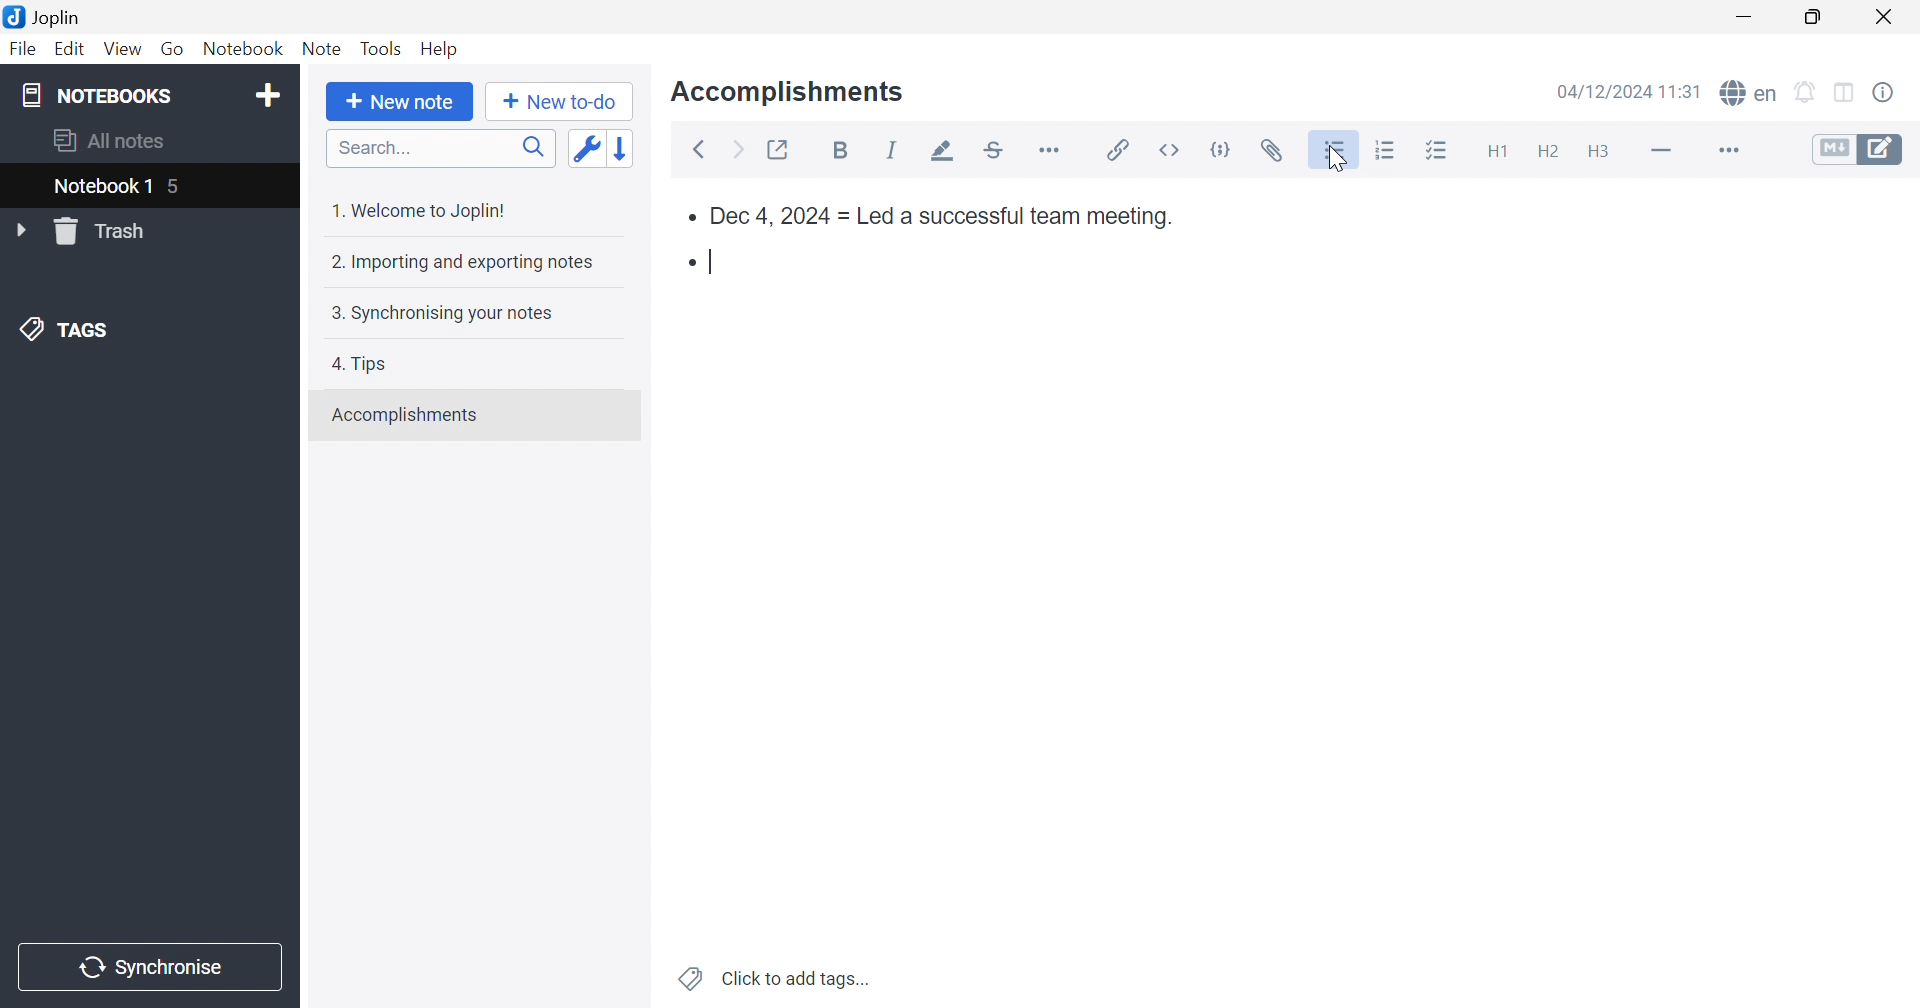 Image resolution: width=1920 pixels, height=1008 pixels. What do you see at coordinates (1603, 150) in the screenshot?
I see `Heading 3` at bounding box center [1603, 150].